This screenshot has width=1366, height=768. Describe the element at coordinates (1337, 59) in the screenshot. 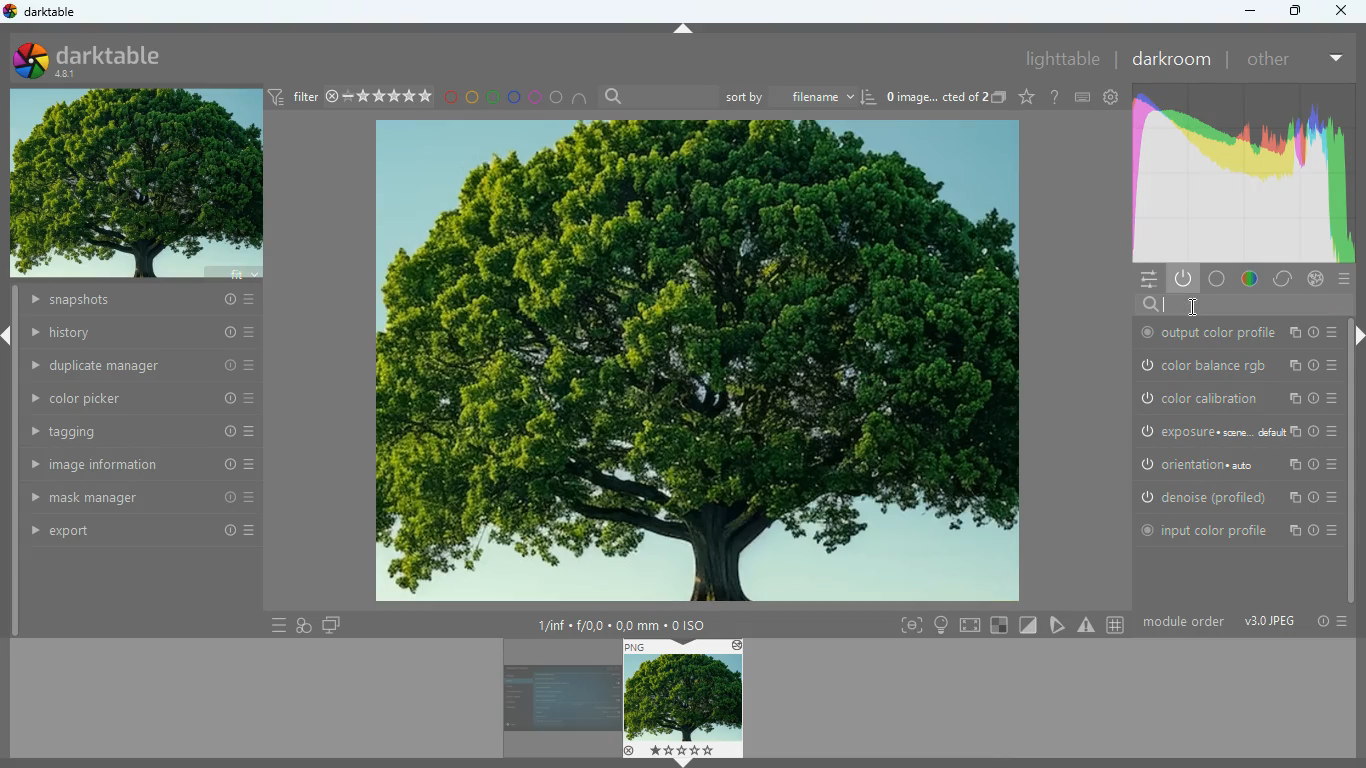

I see `more` at that location.